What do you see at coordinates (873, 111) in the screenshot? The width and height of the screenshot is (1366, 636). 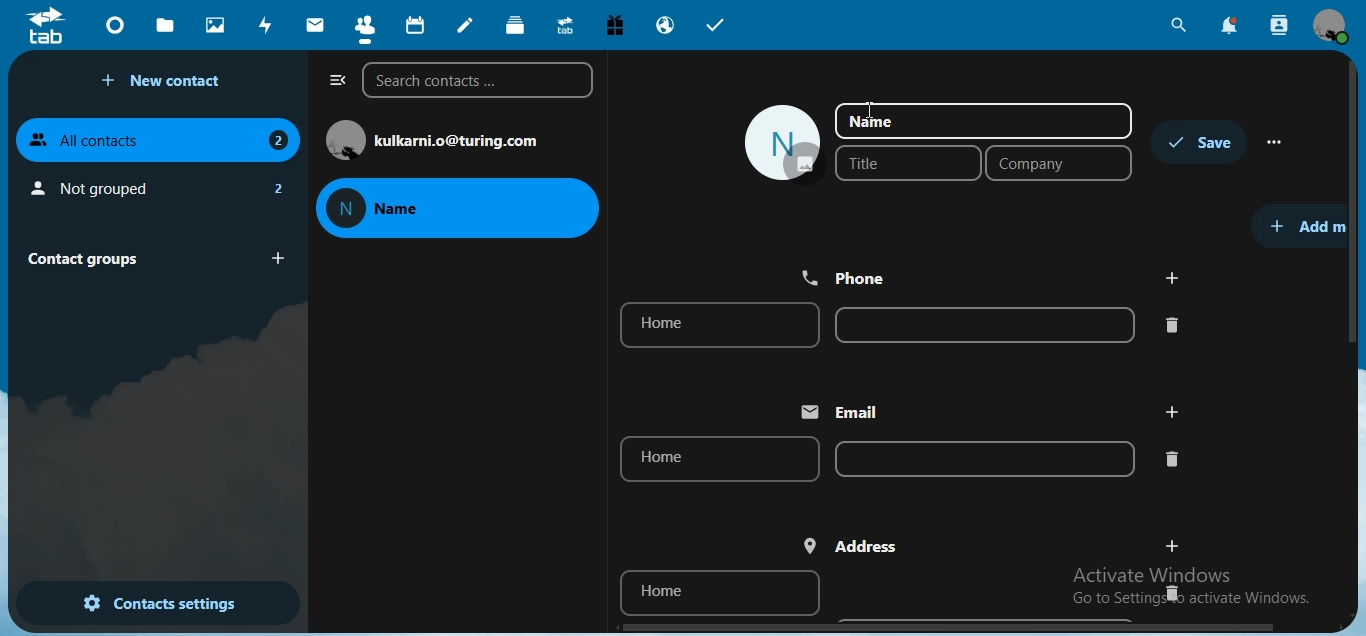 I see `cursor` at bounding box center [873, 111].